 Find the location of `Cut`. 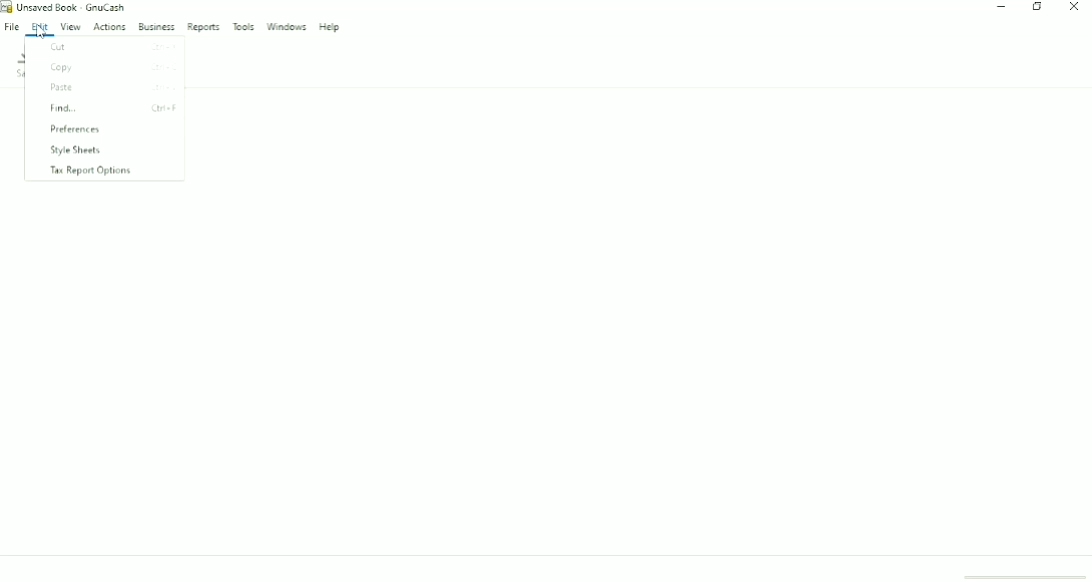

Cut is located at coordinates (113, 48).